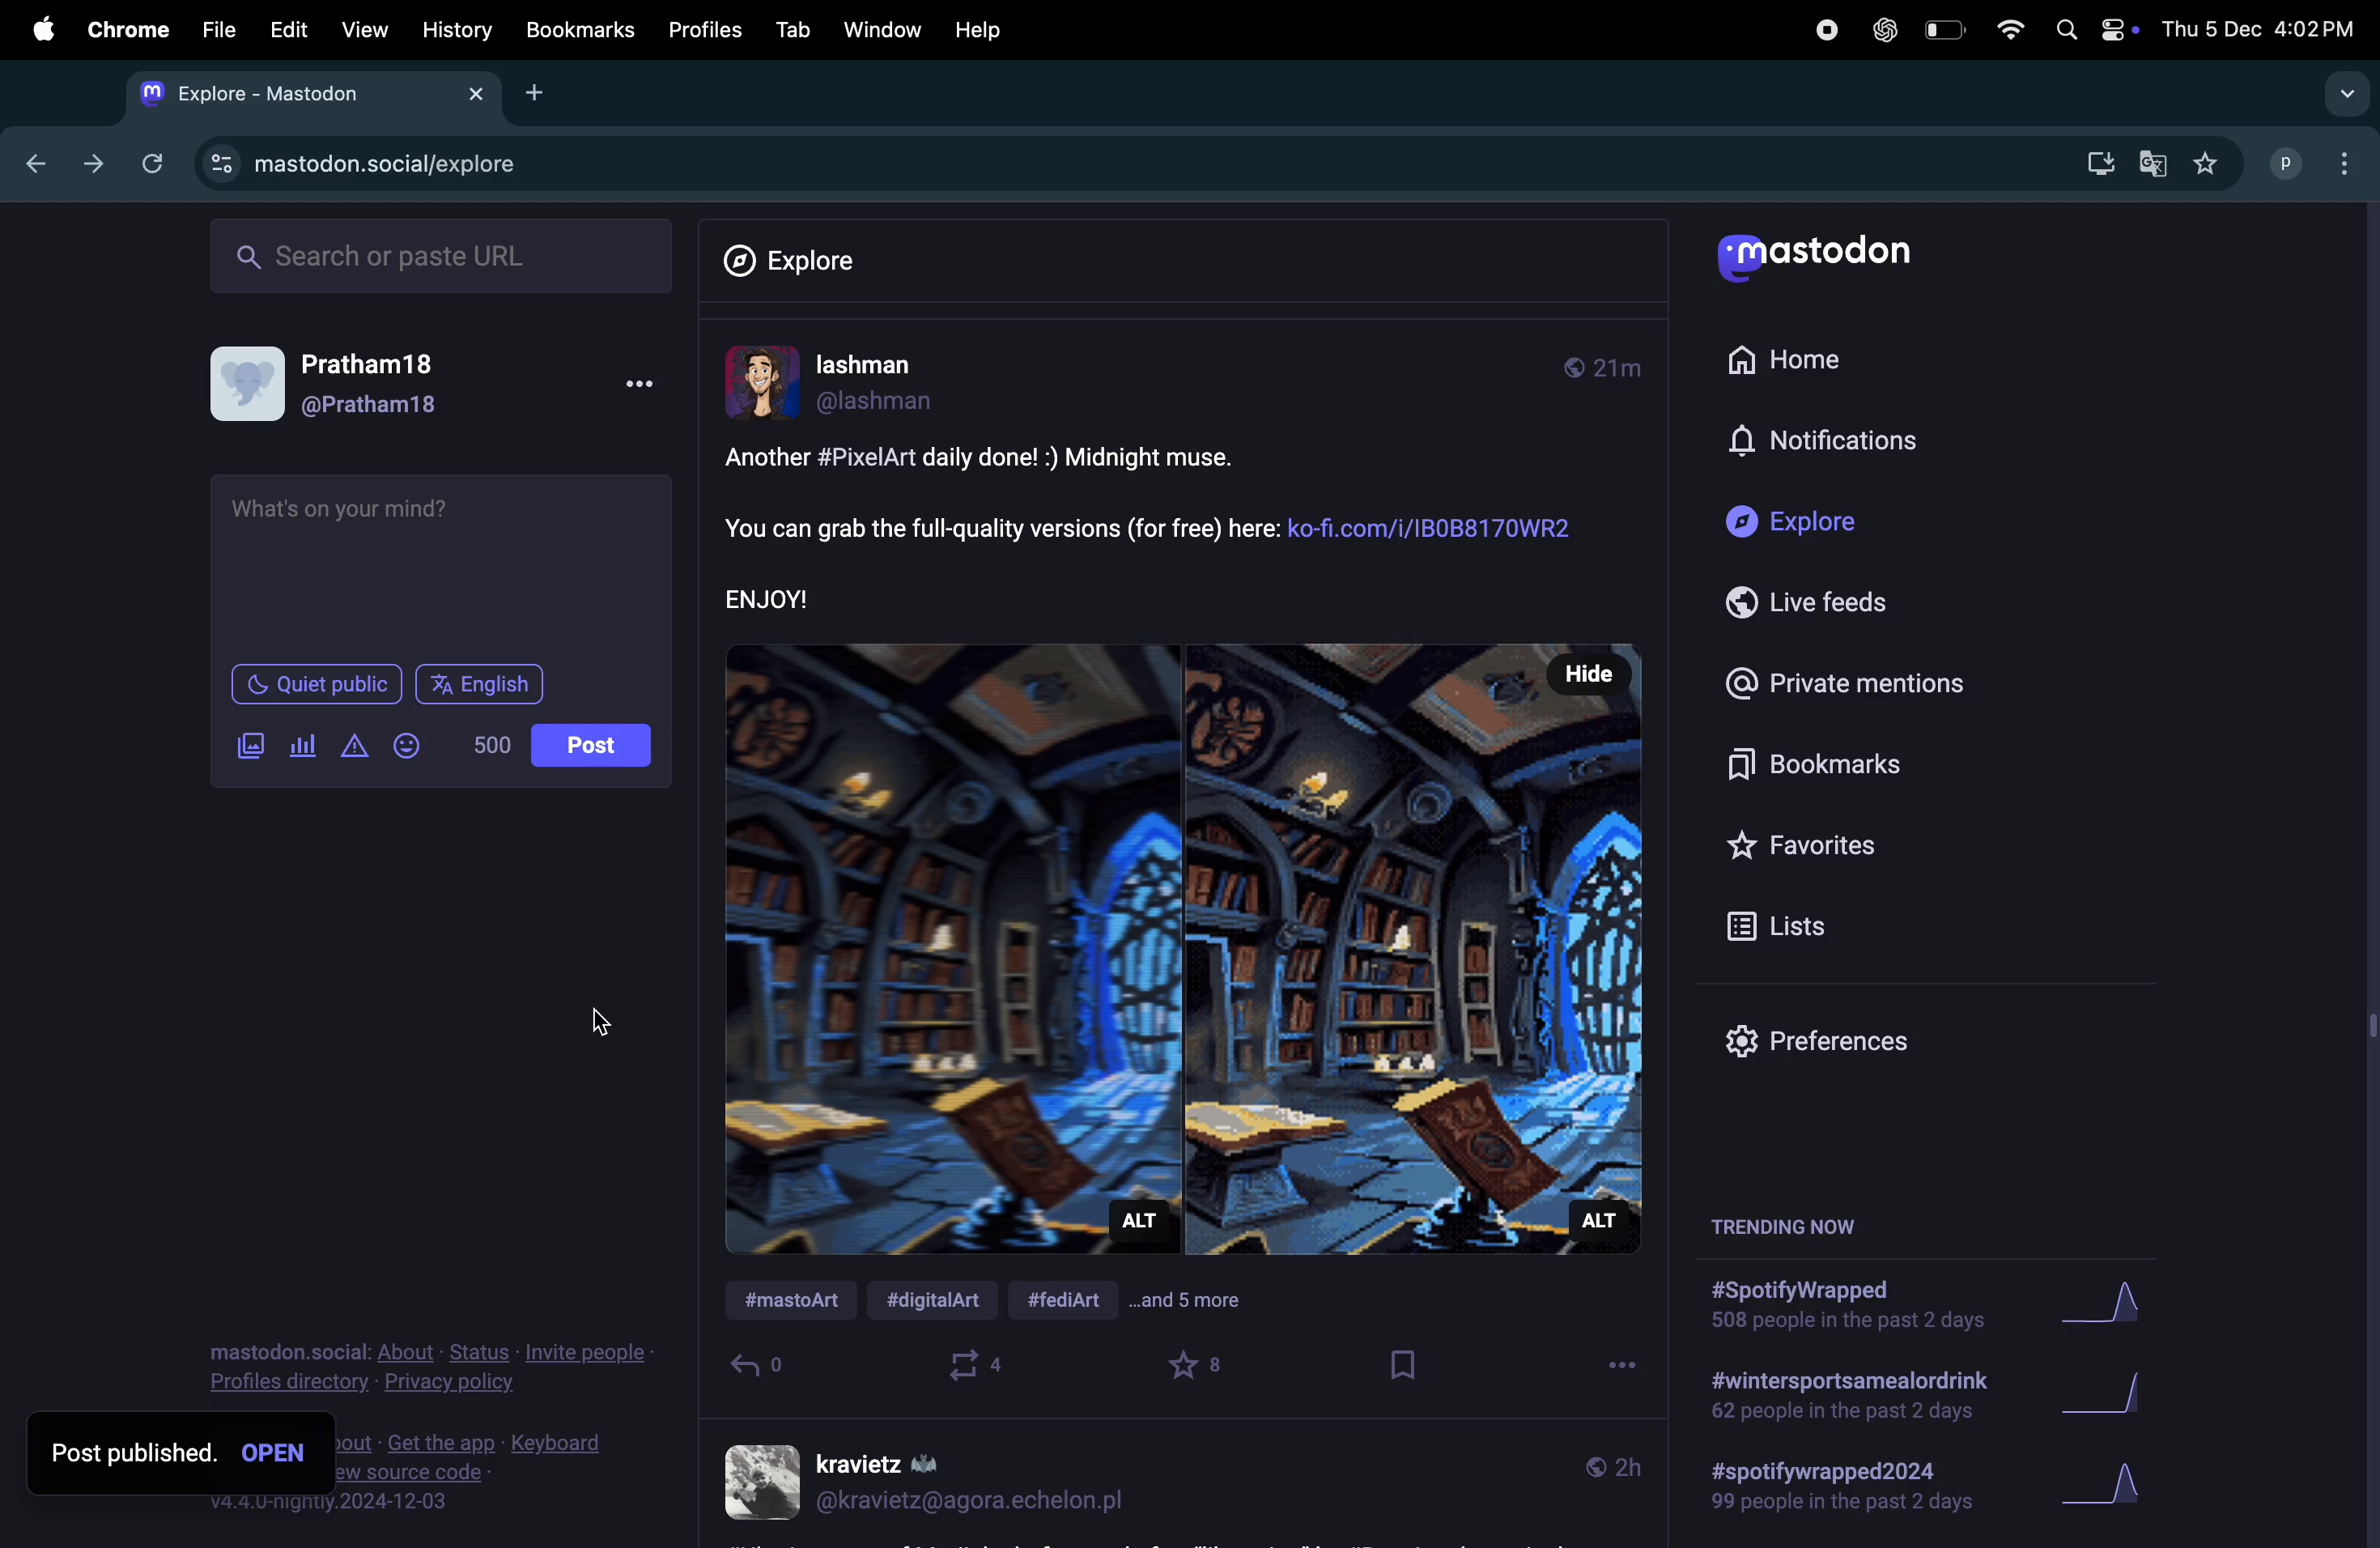  What do you see at coordinates (490, 747) in the screenshot?
I see `500 words` at bounding box center [490, 747].